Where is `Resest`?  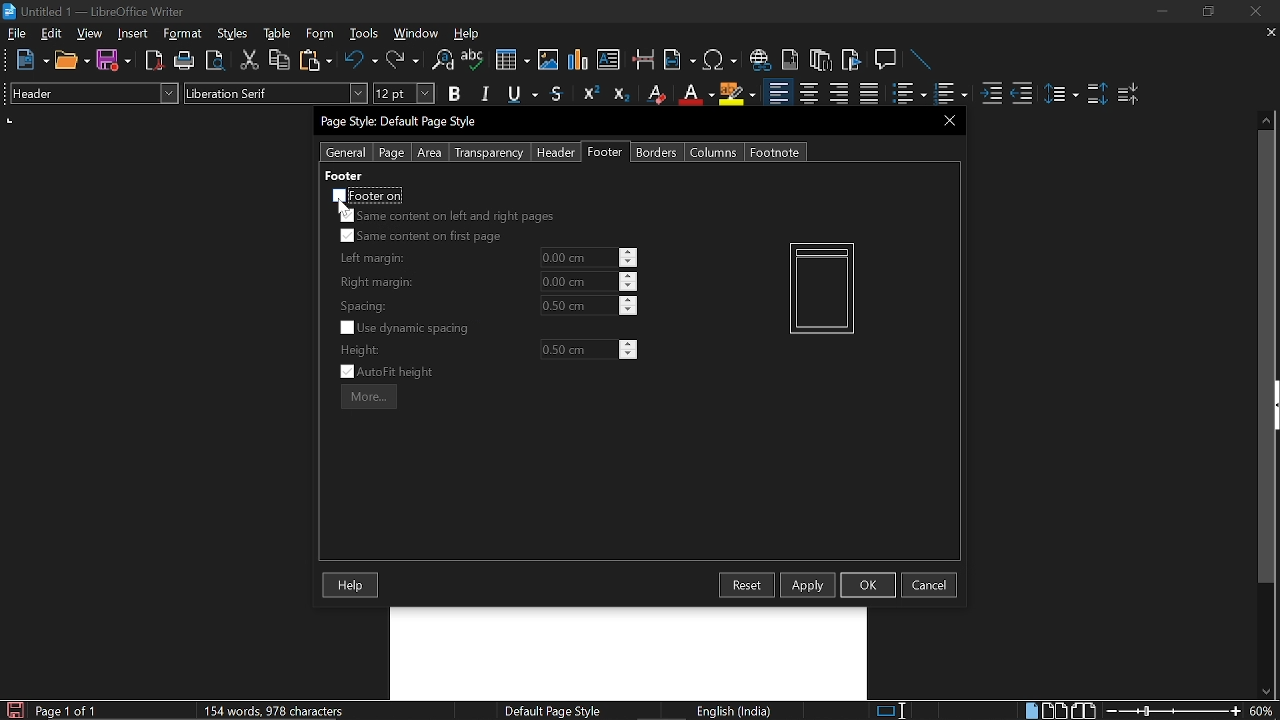 Resest is located at coordinates (747, 585).